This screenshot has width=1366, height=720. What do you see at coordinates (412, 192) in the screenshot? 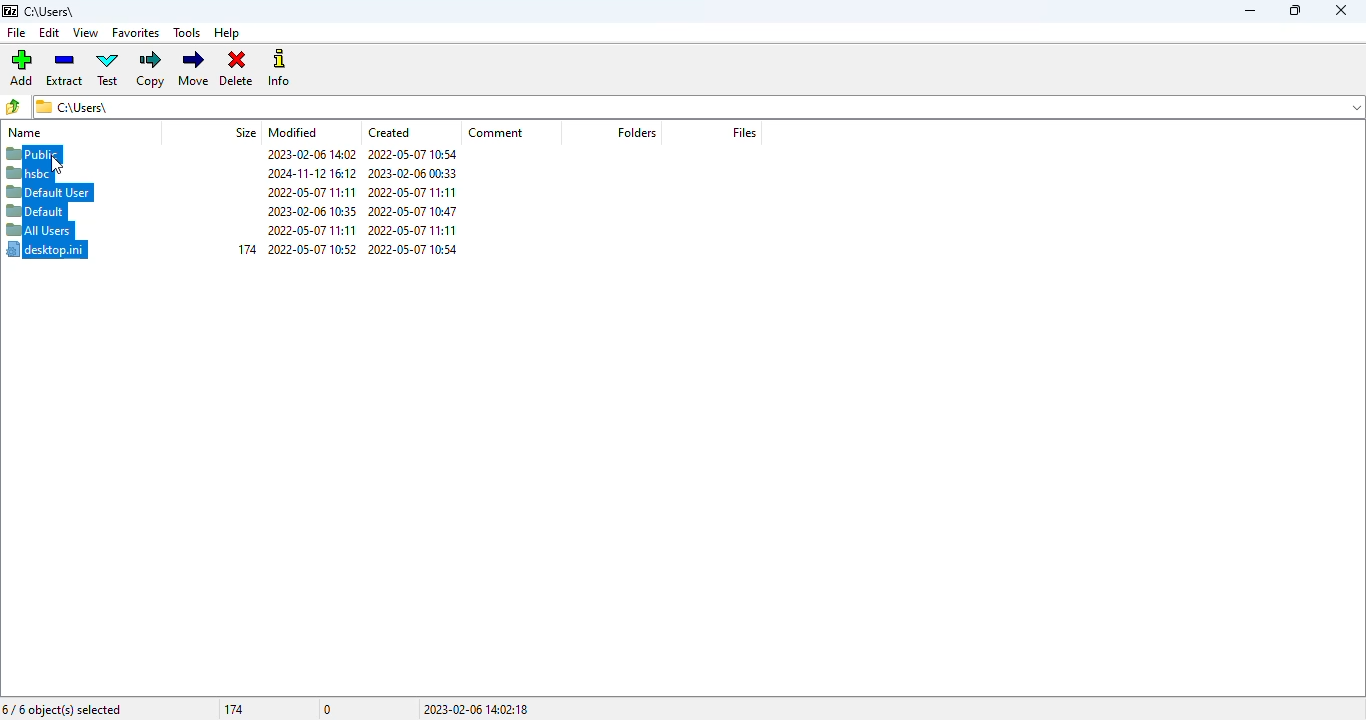
I see `2022-05-07 11:11` at bounding box center [412, 192].